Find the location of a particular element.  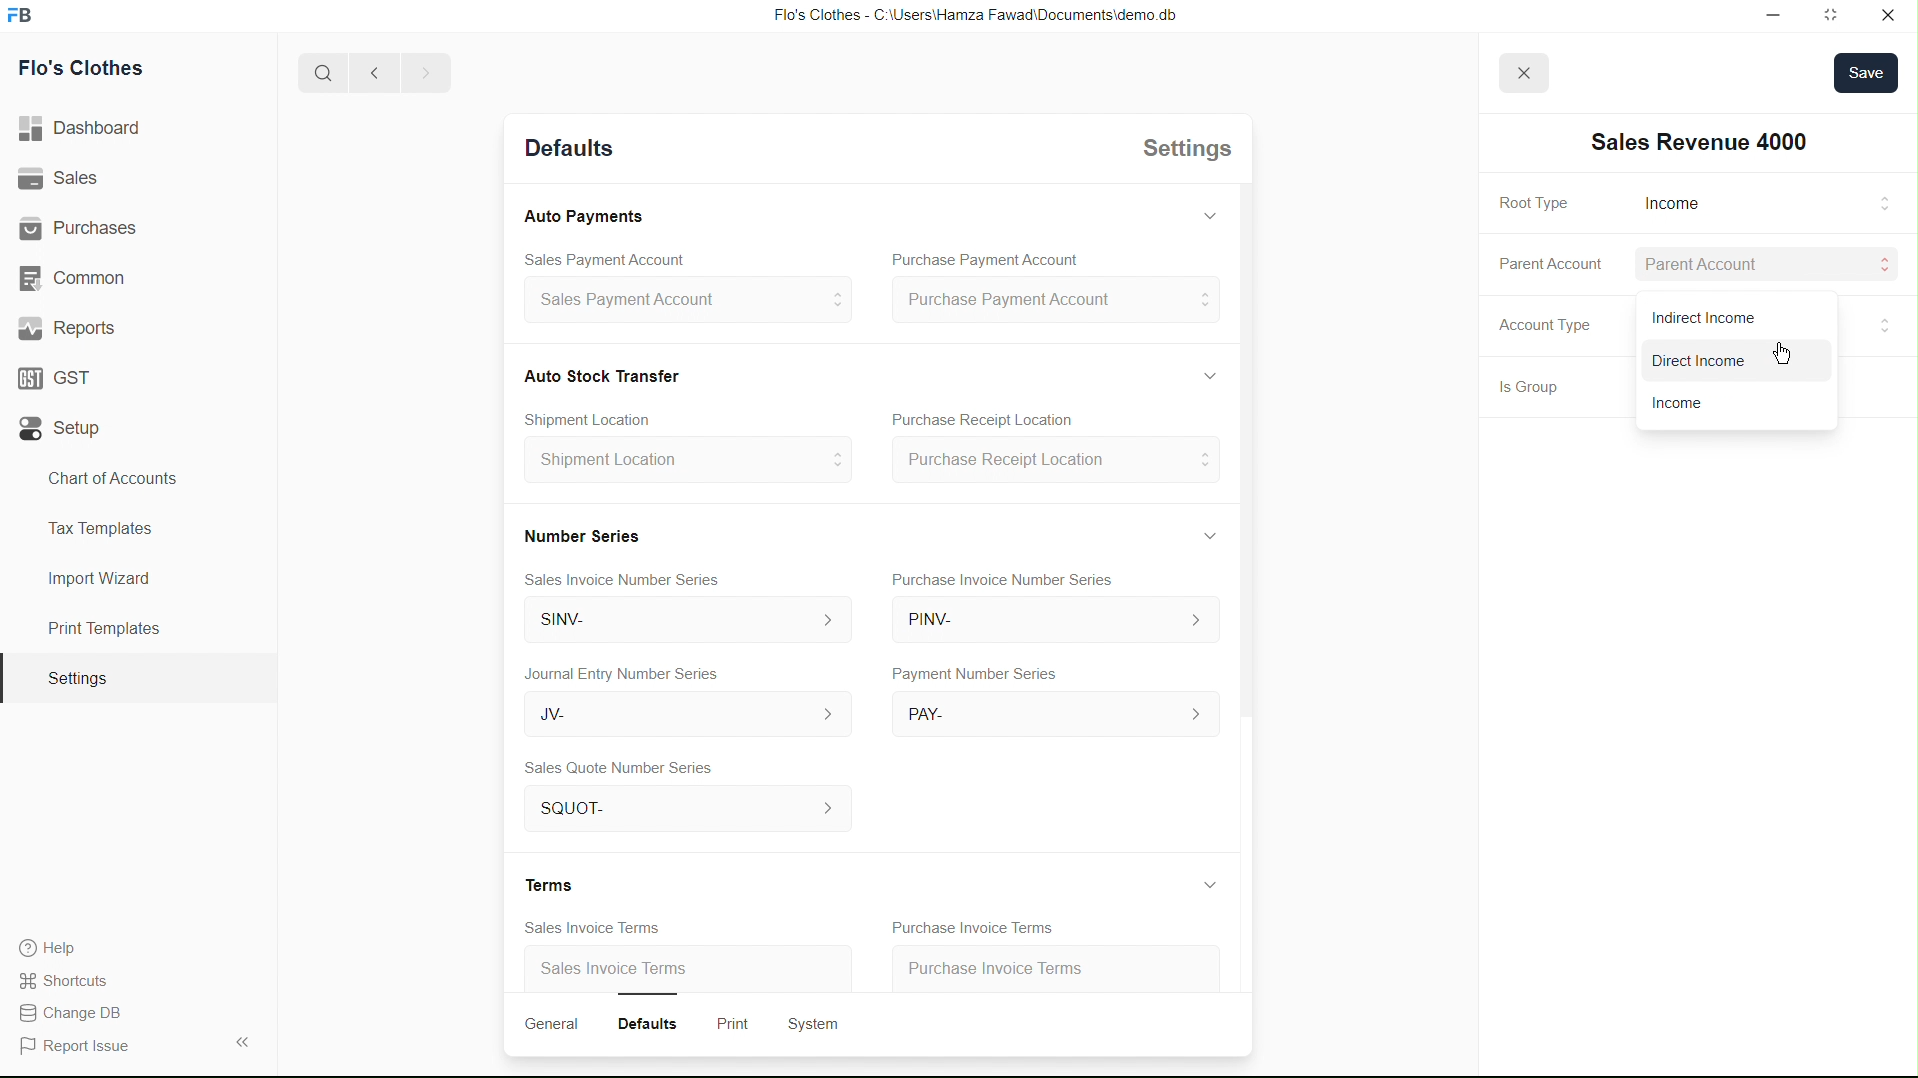

' Reports is located at coordinates (71, 327).